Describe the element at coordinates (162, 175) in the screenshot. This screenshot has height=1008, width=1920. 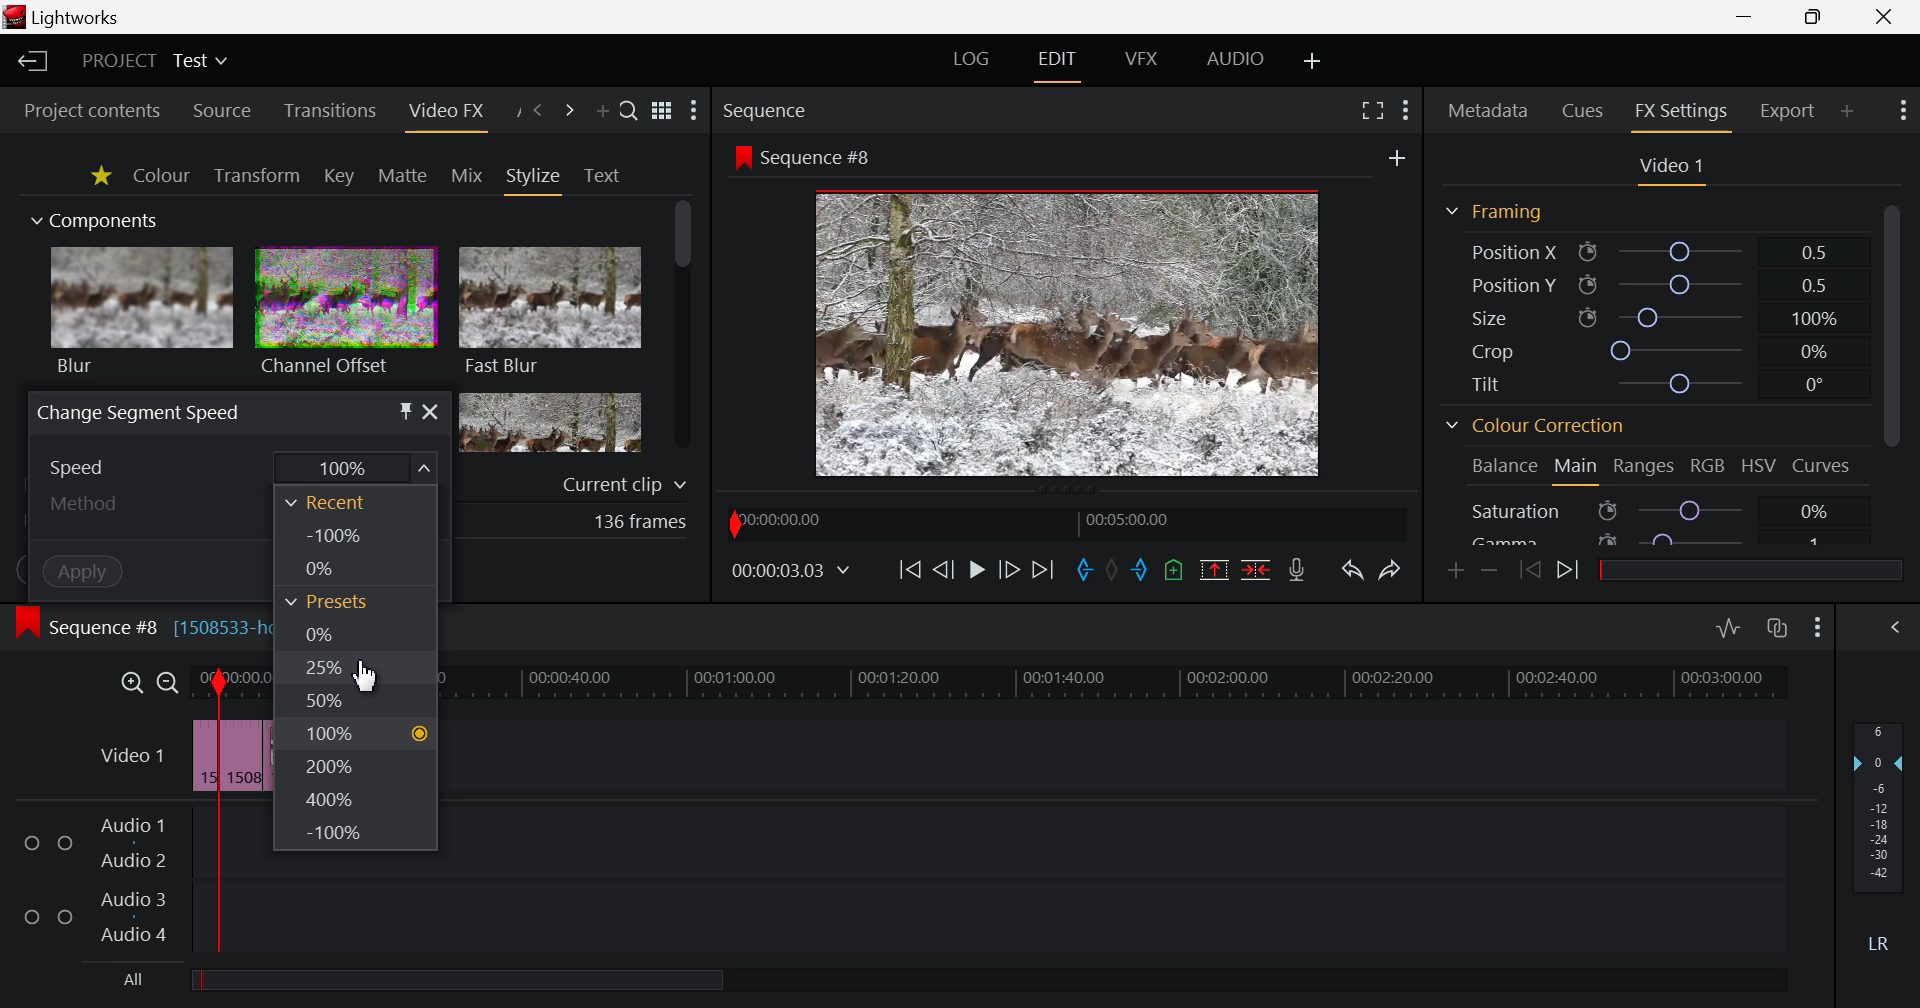
I see `Colour` at that location.